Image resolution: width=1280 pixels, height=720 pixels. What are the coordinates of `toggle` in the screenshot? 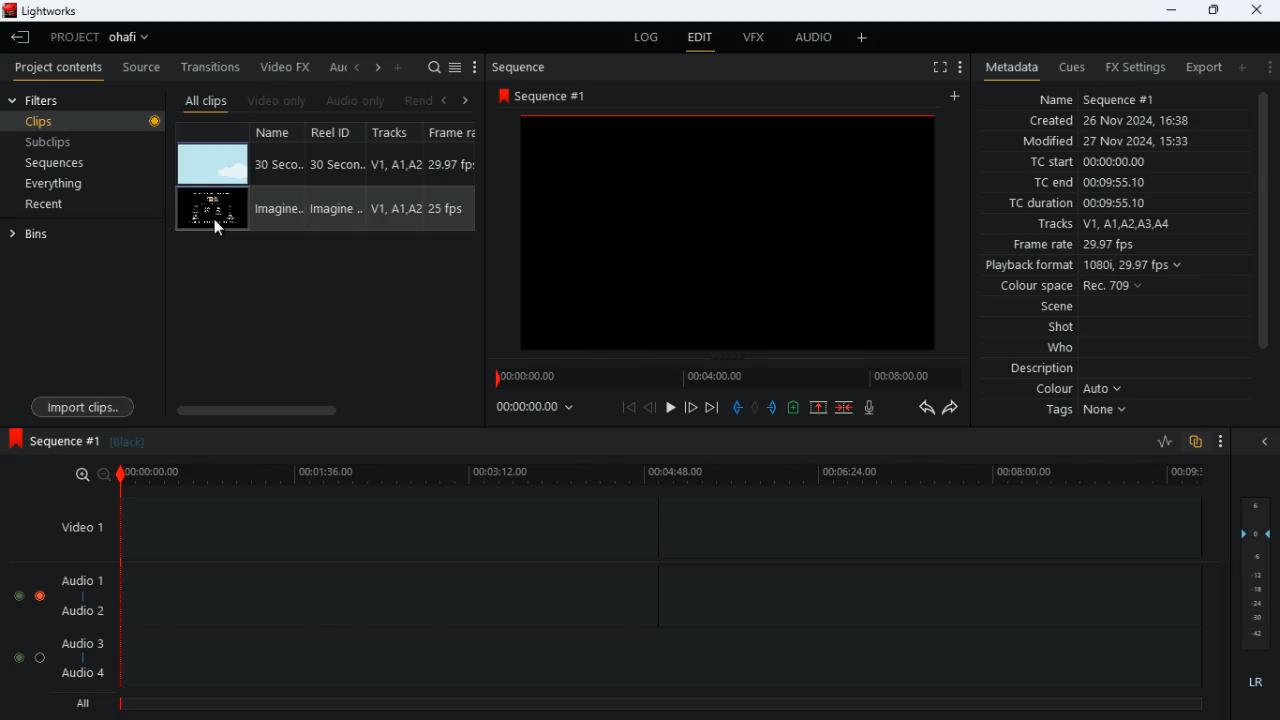 It's located at (41, 596).